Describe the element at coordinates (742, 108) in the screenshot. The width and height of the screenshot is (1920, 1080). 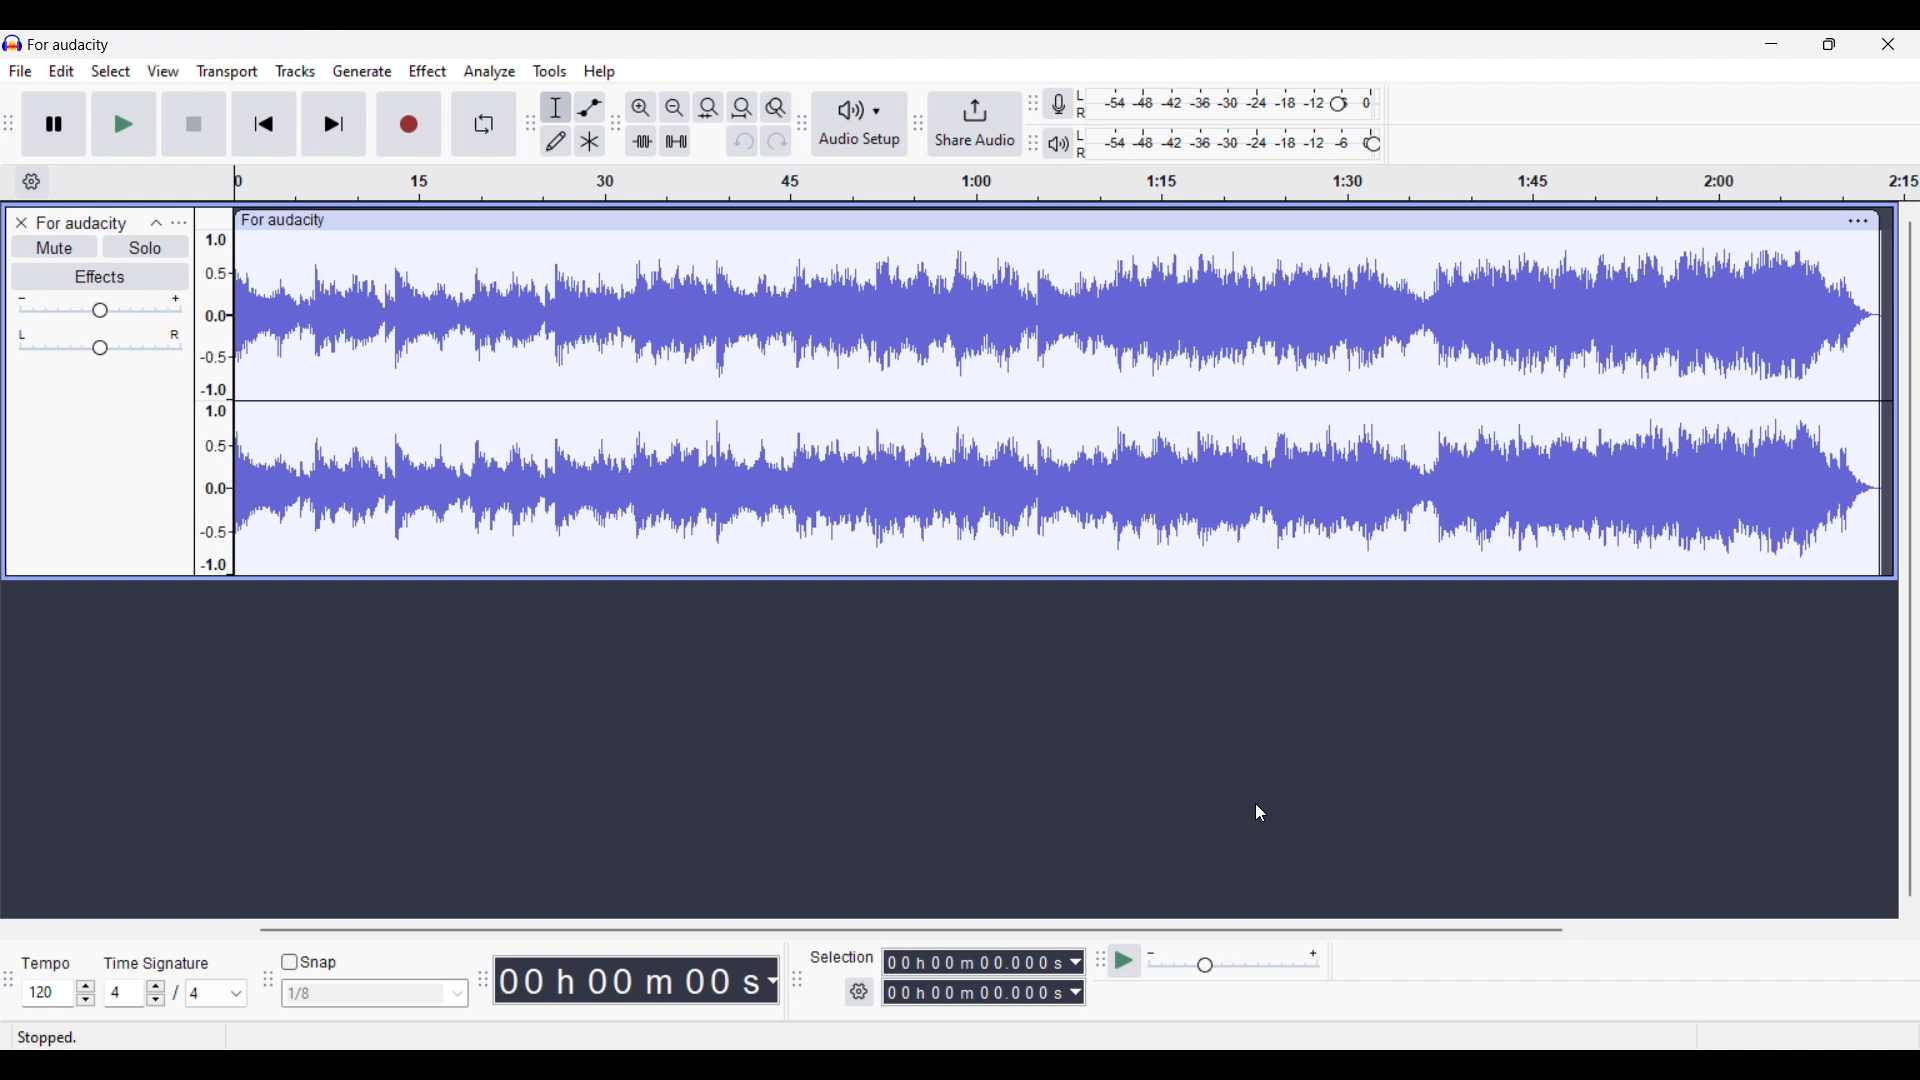
I see `Fit project to width` at that location.